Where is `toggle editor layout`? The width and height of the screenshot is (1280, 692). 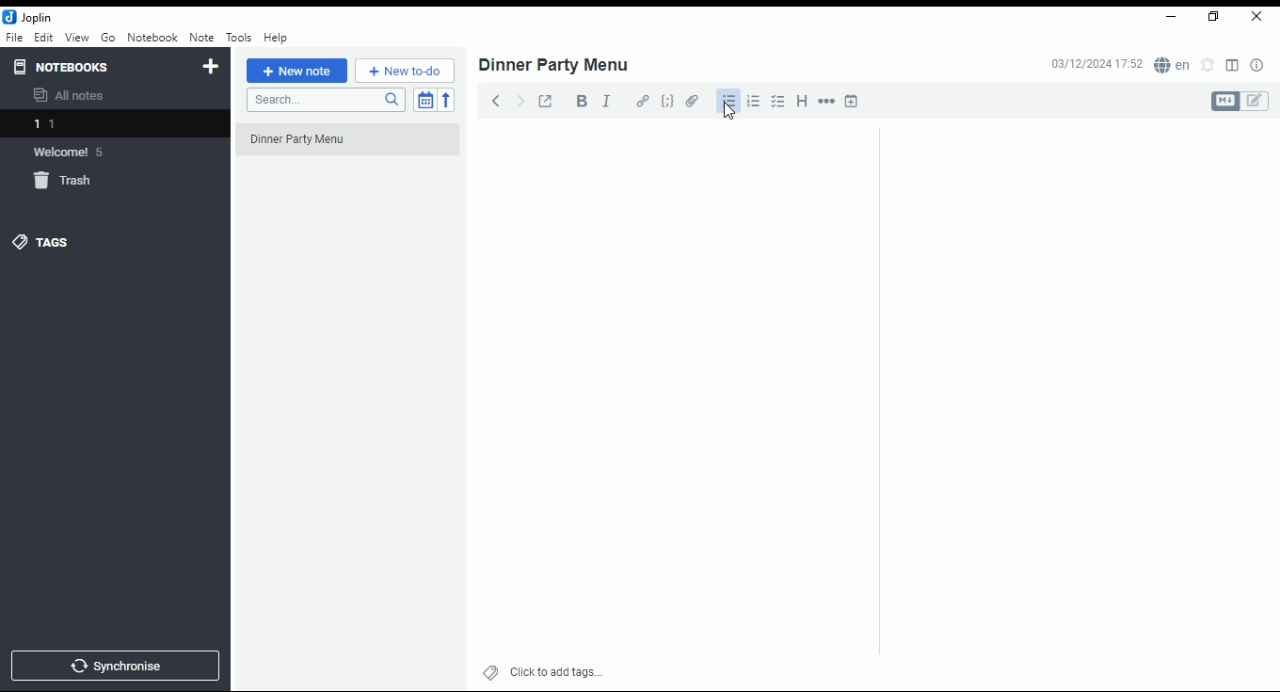 toggle editor layout is located at coordinates (1232, 66).